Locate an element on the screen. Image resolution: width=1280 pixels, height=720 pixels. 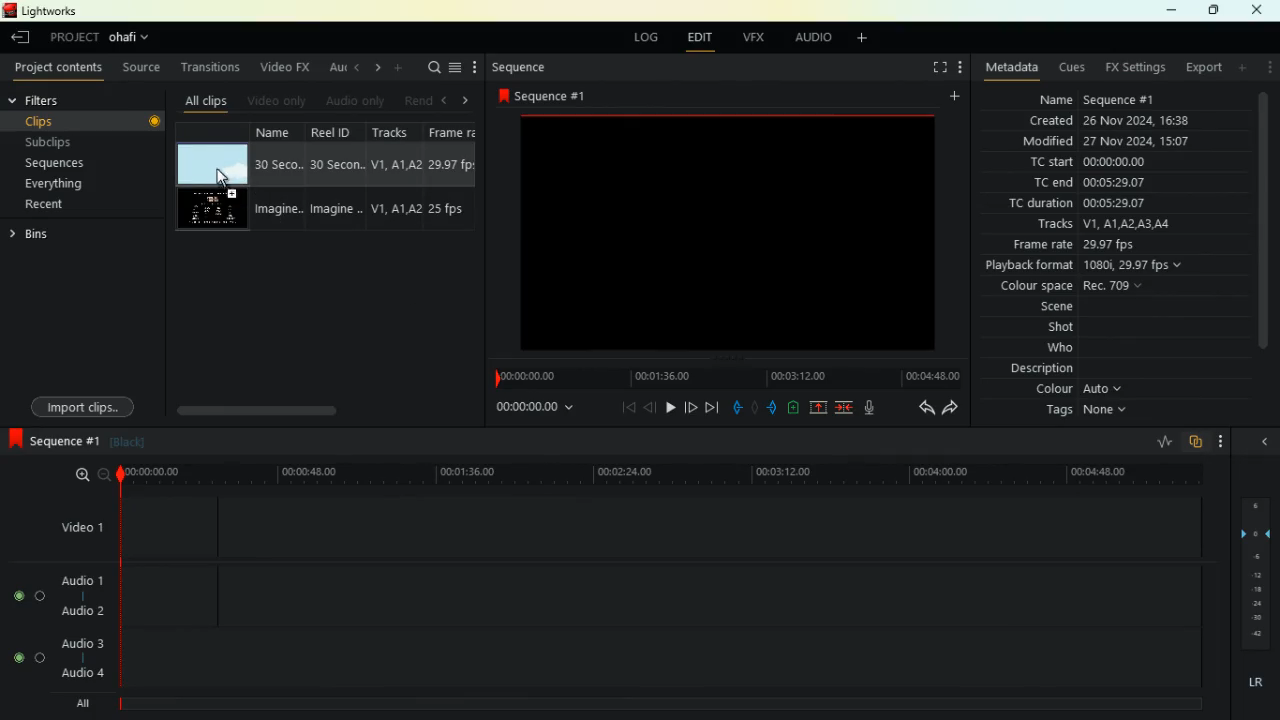
scene is located at coordinates (1044, 307).